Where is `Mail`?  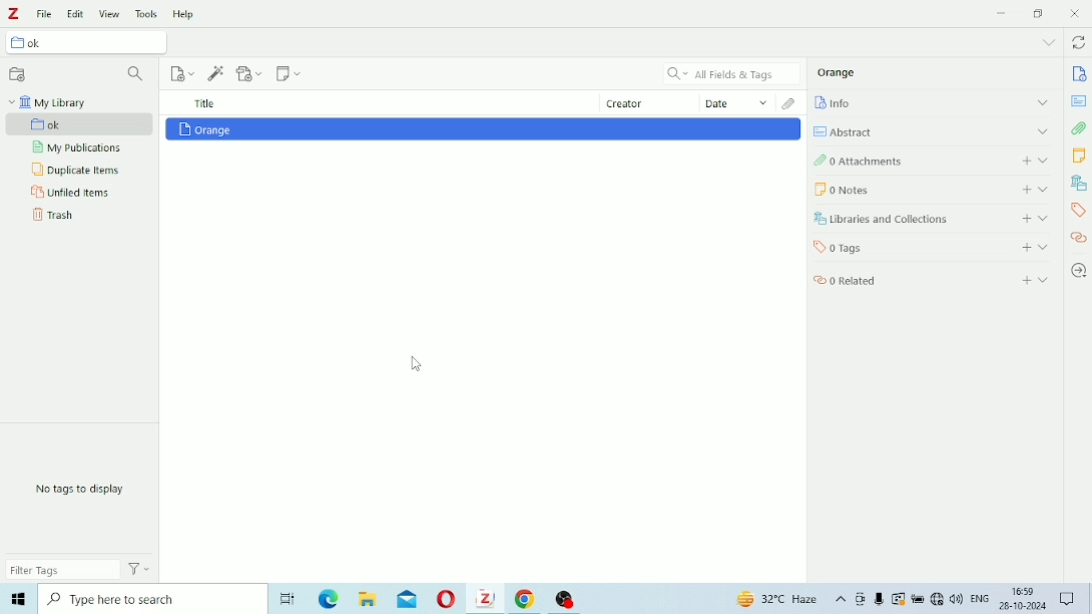
Mail is located at coordinates (407, 599).